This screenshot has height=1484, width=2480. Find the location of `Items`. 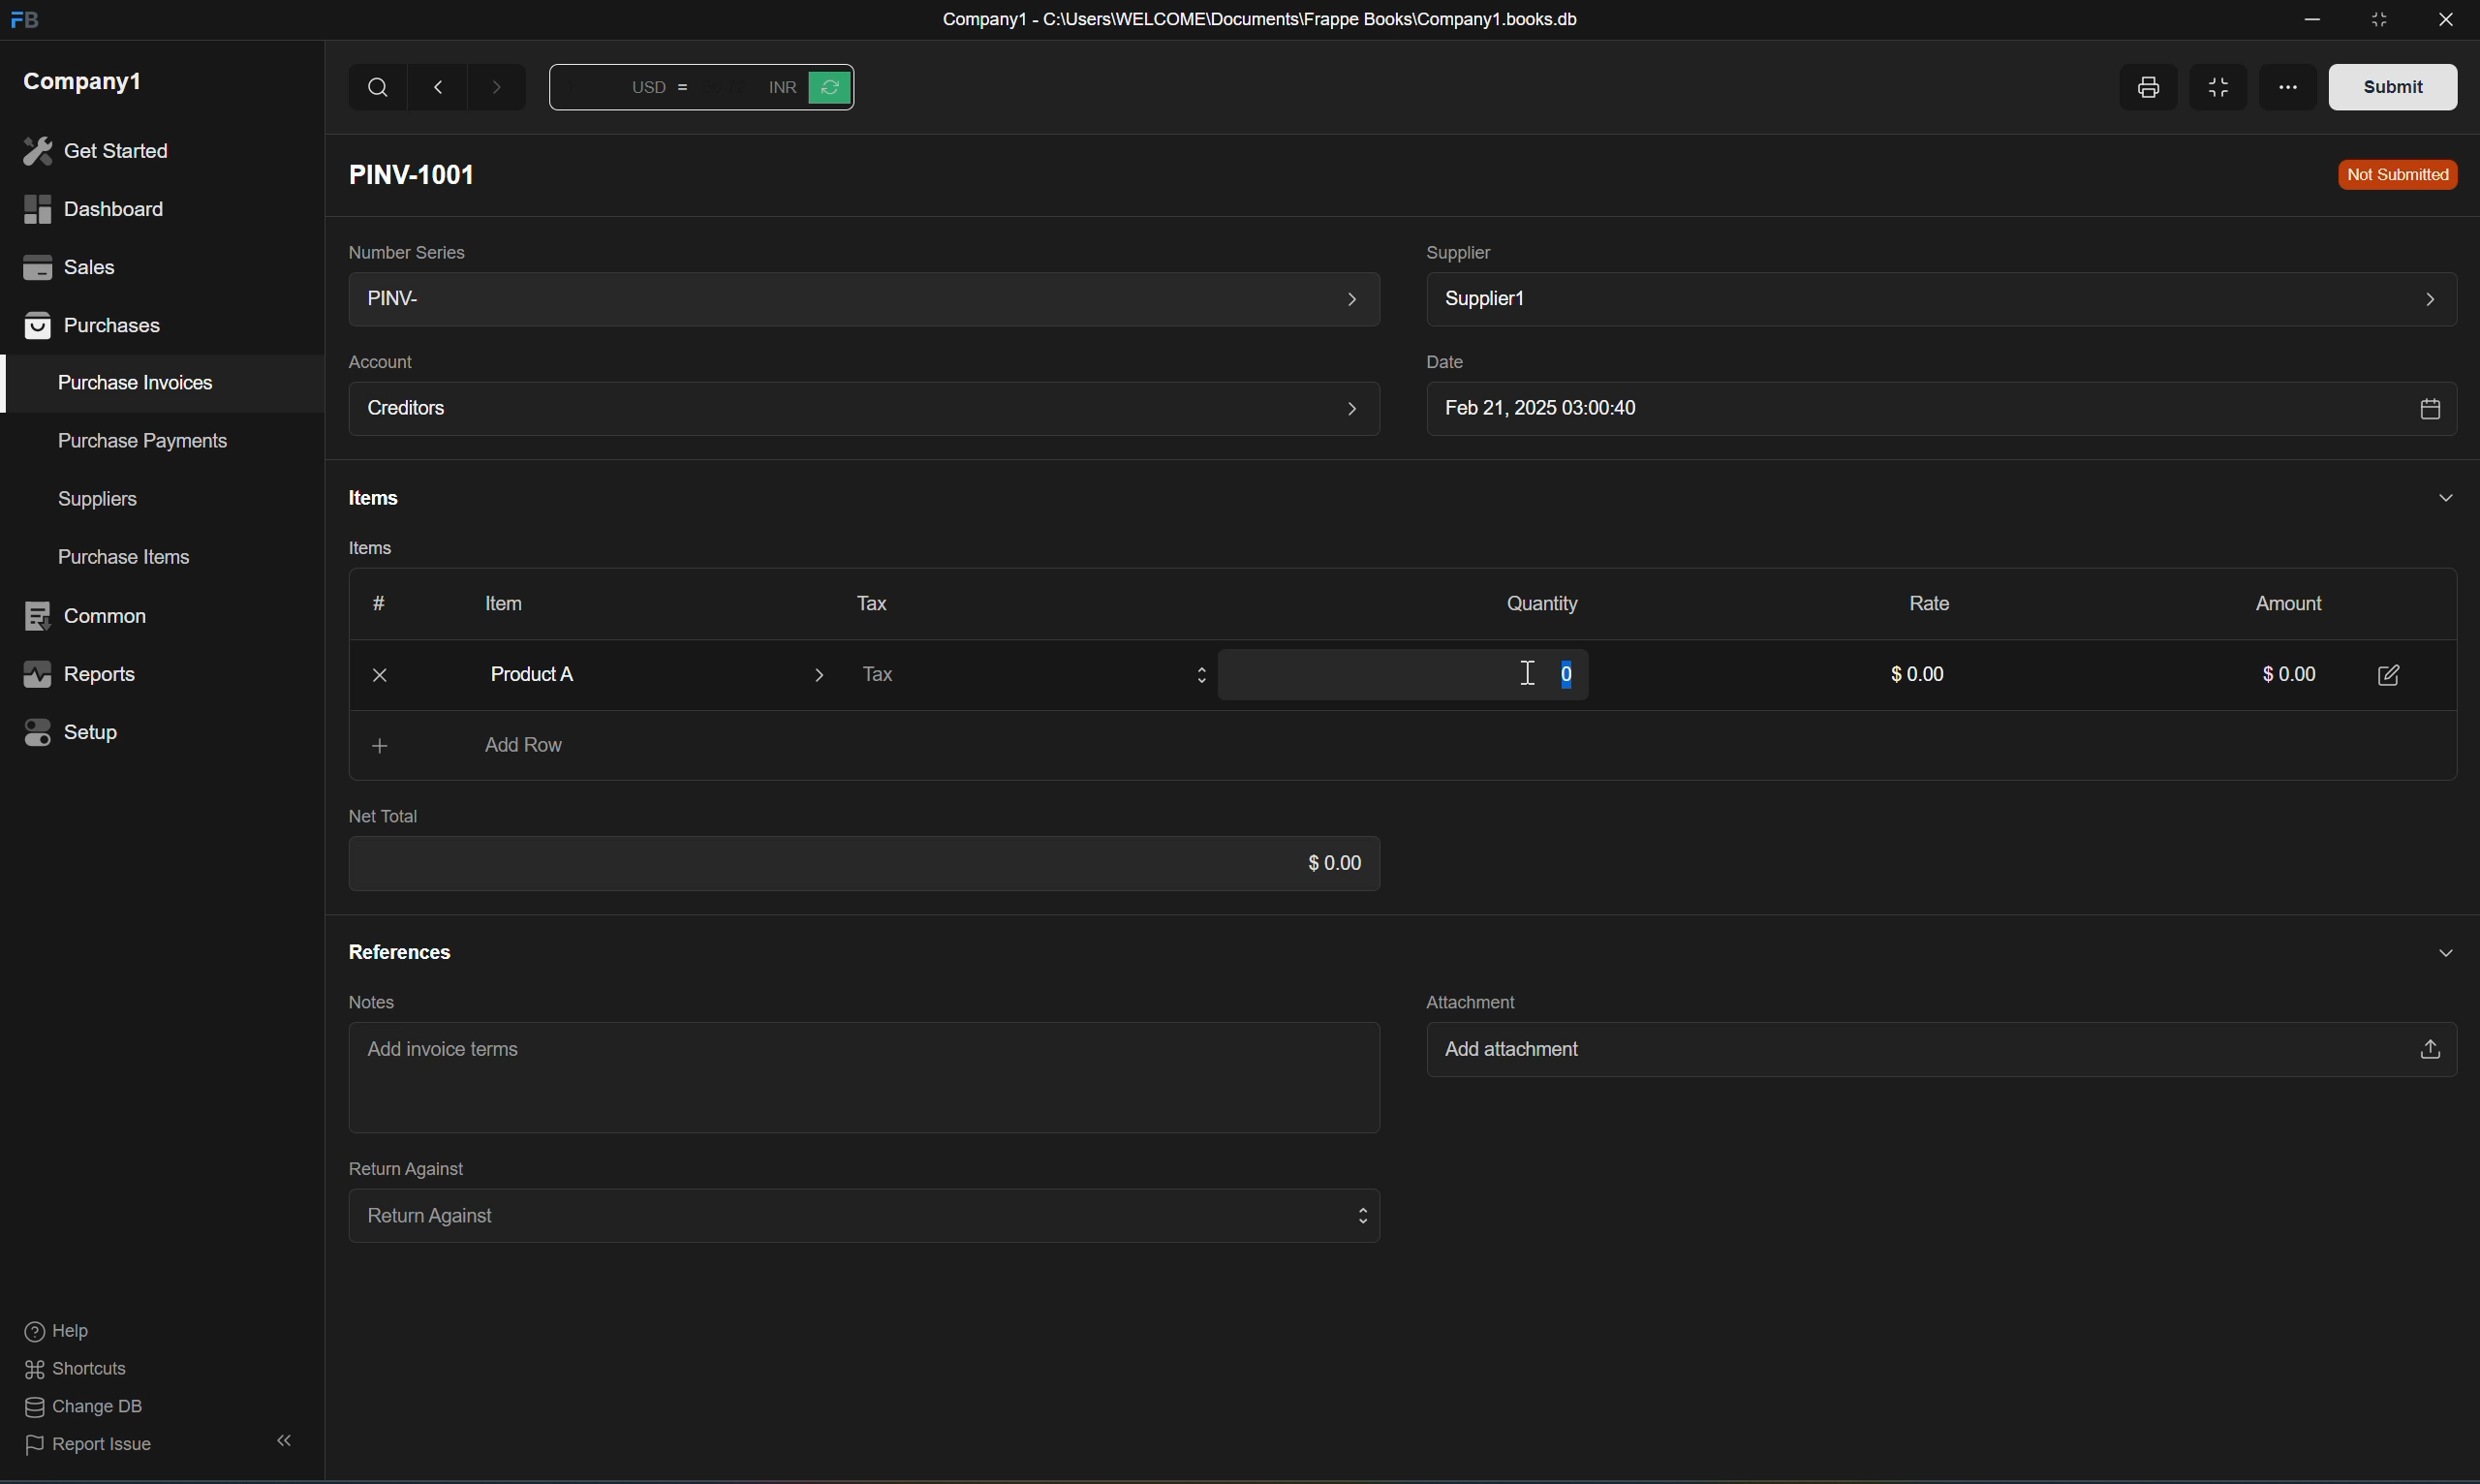

Items is located at coordinates (368, 499).